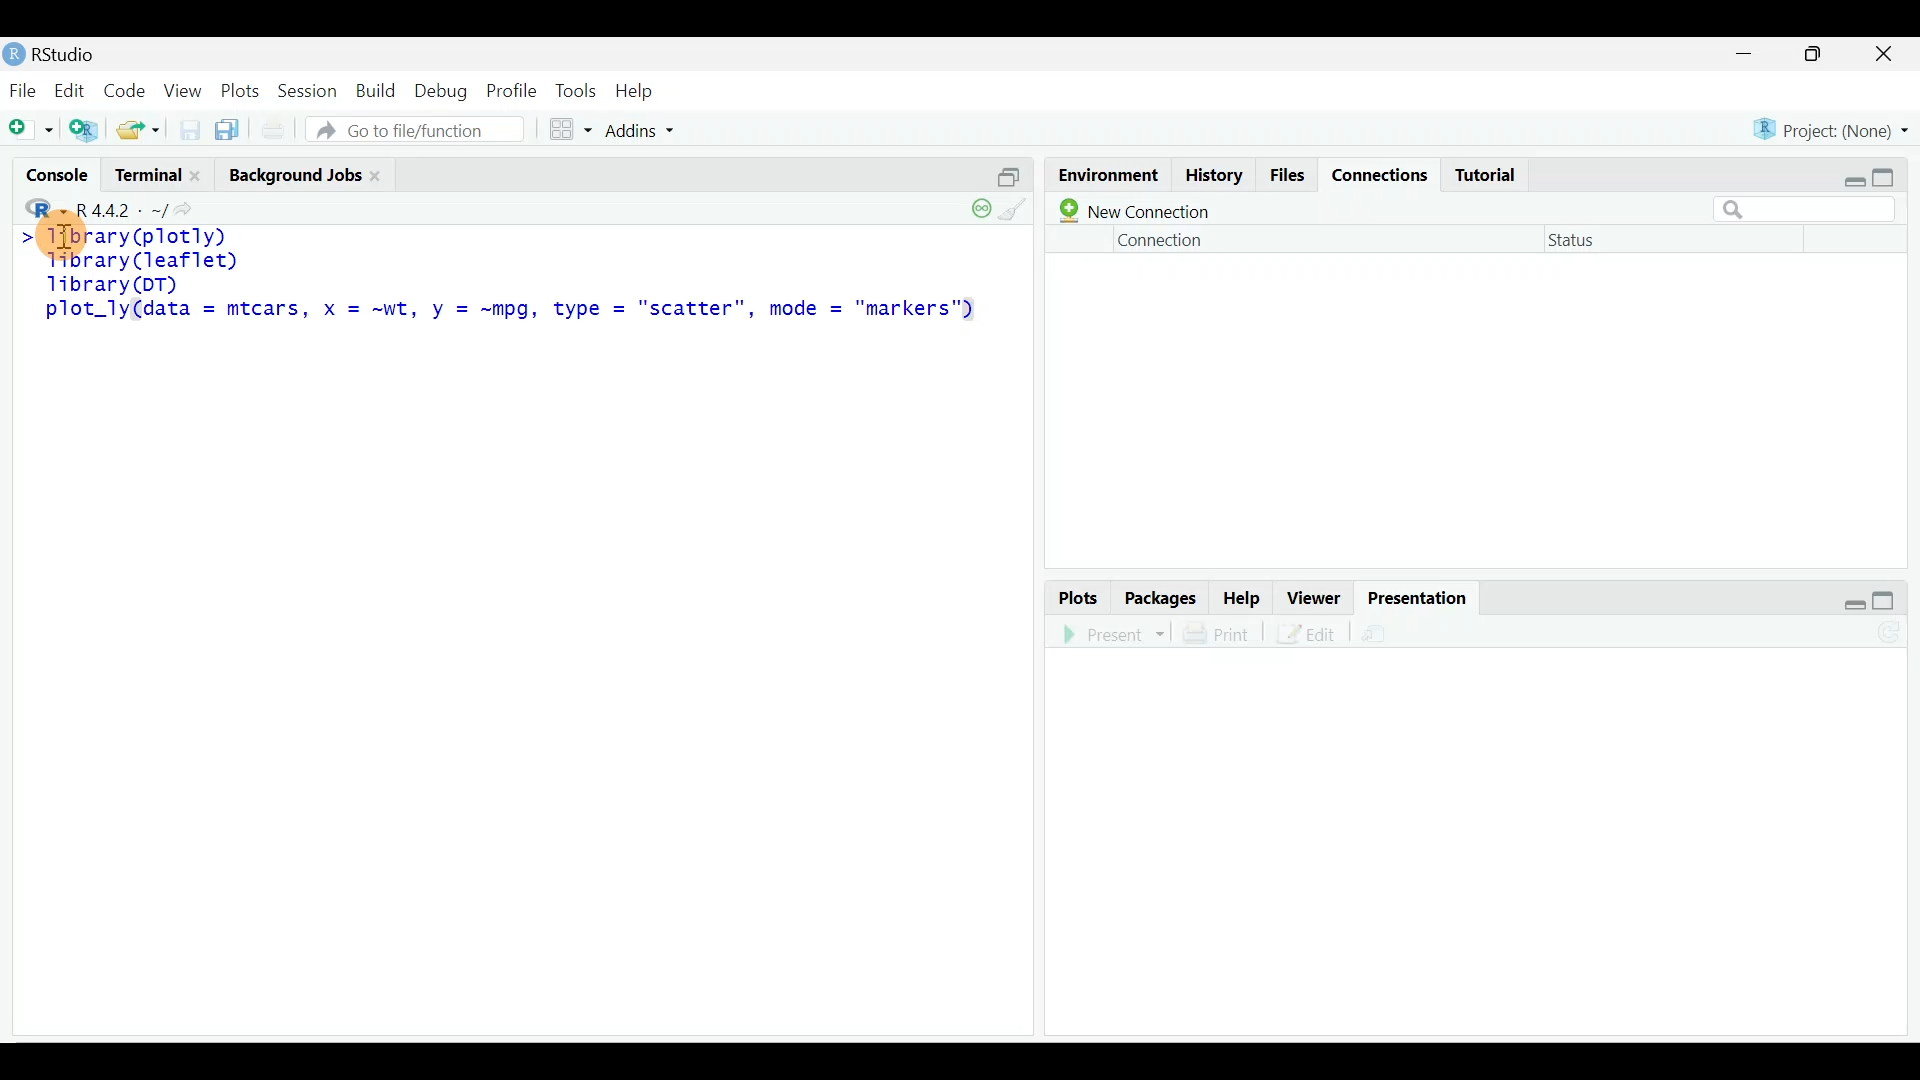 The width and height of the screenshot is (1920, 1080). I want to click on Packages, so click(1159, 597).